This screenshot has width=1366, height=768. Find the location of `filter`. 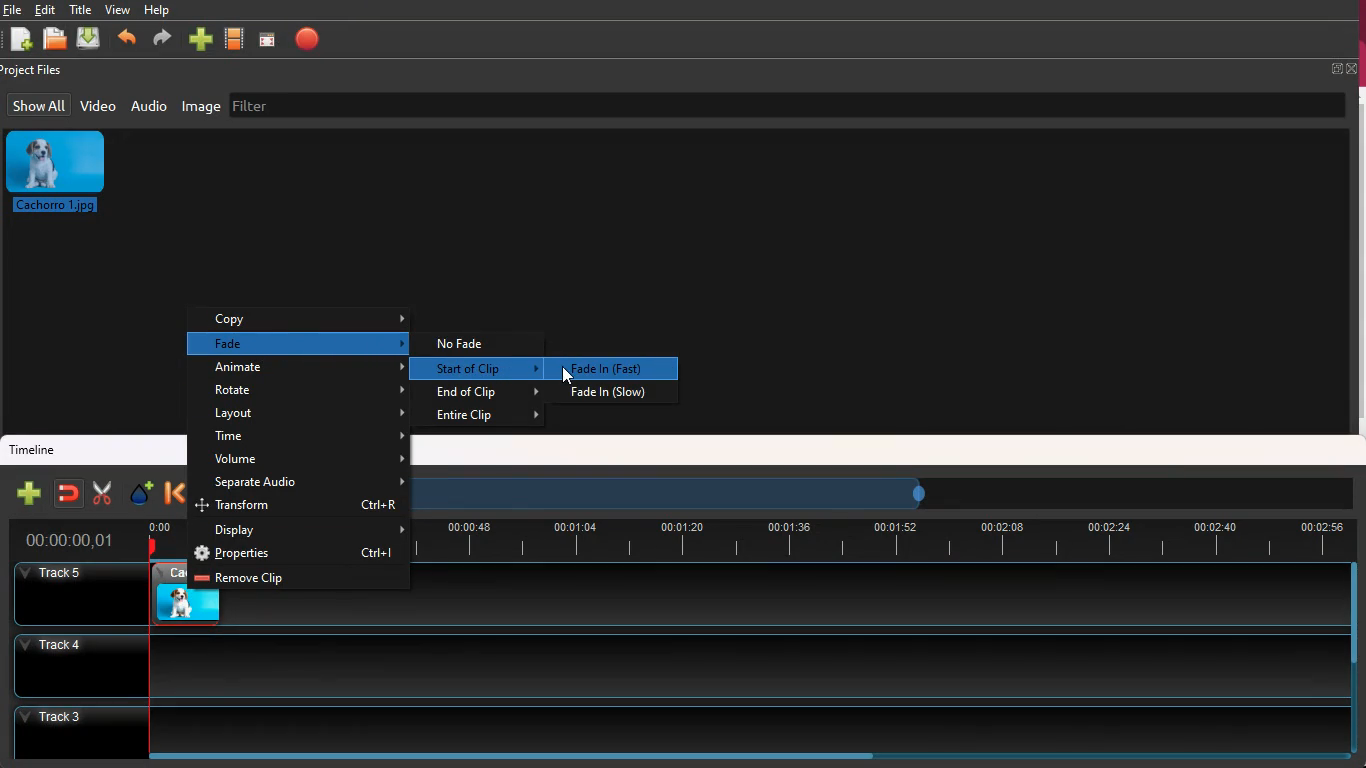

filter is located at coordinates (260, 105).